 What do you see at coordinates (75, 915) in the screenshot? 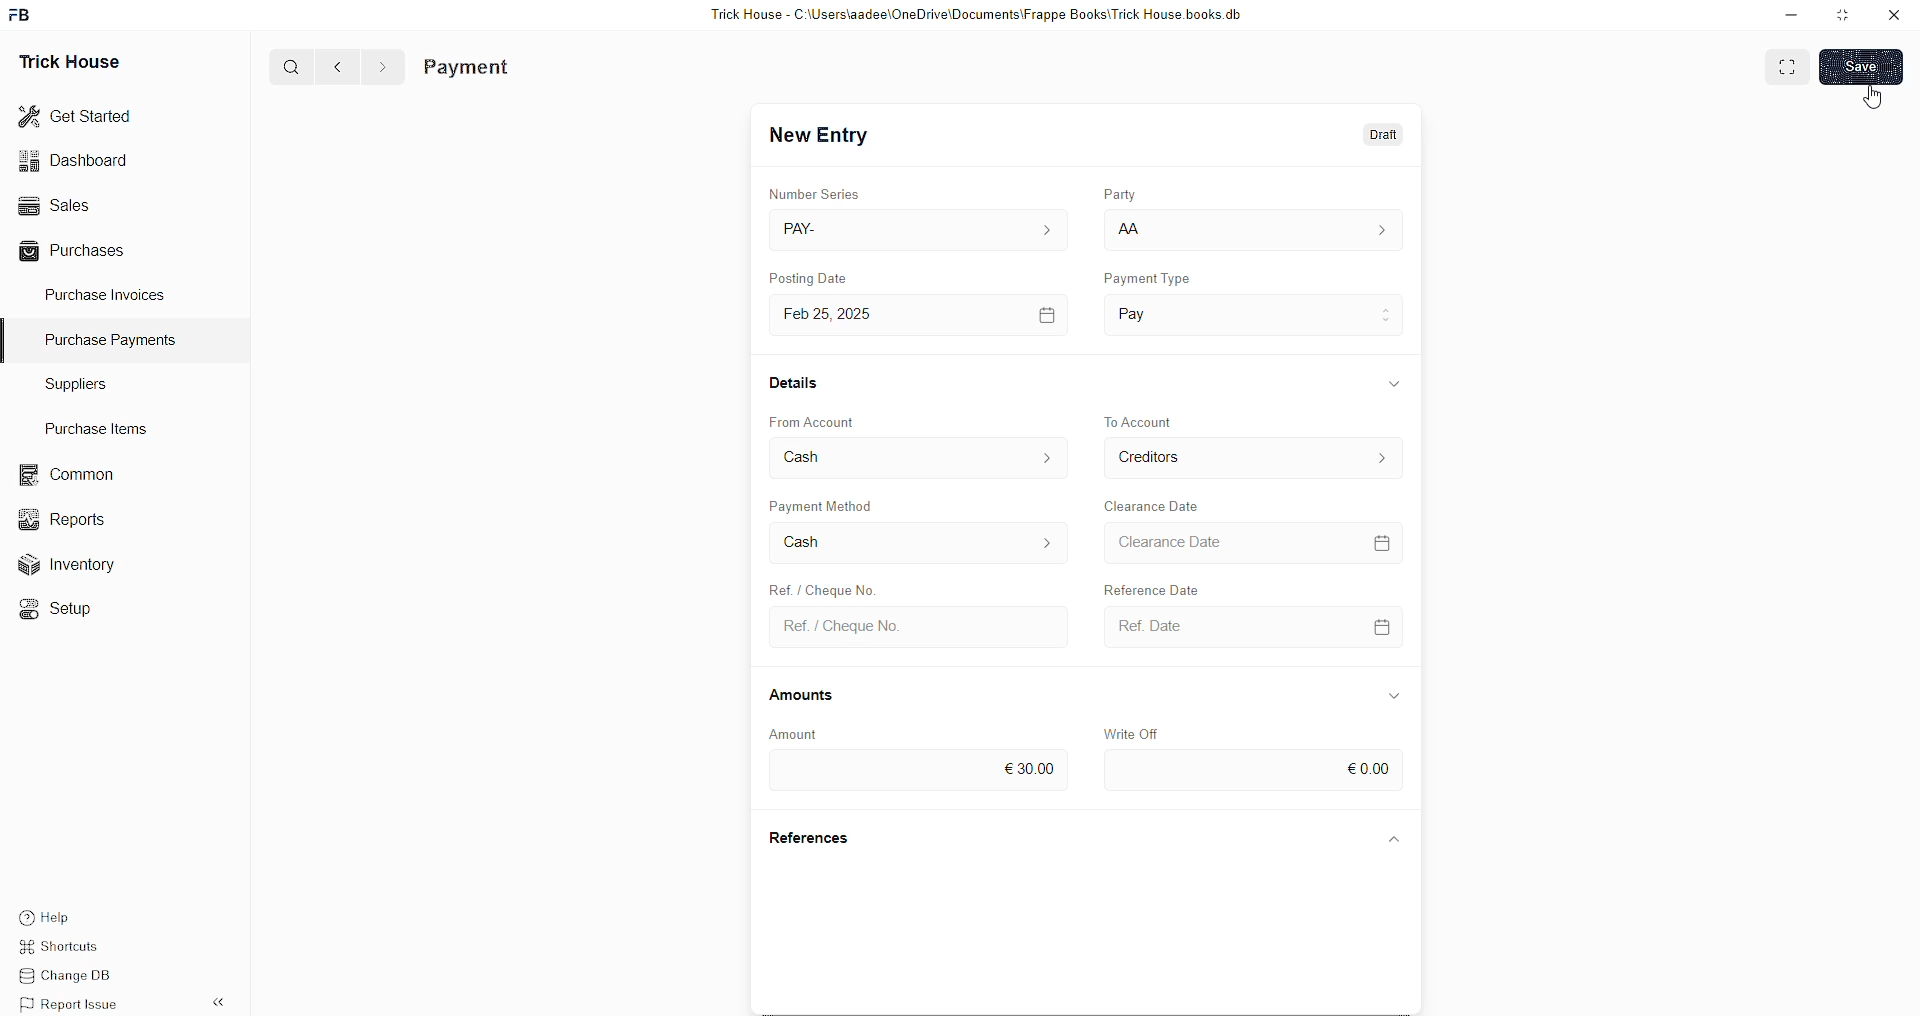
I see ` Help` at bounding box center [75, 915].